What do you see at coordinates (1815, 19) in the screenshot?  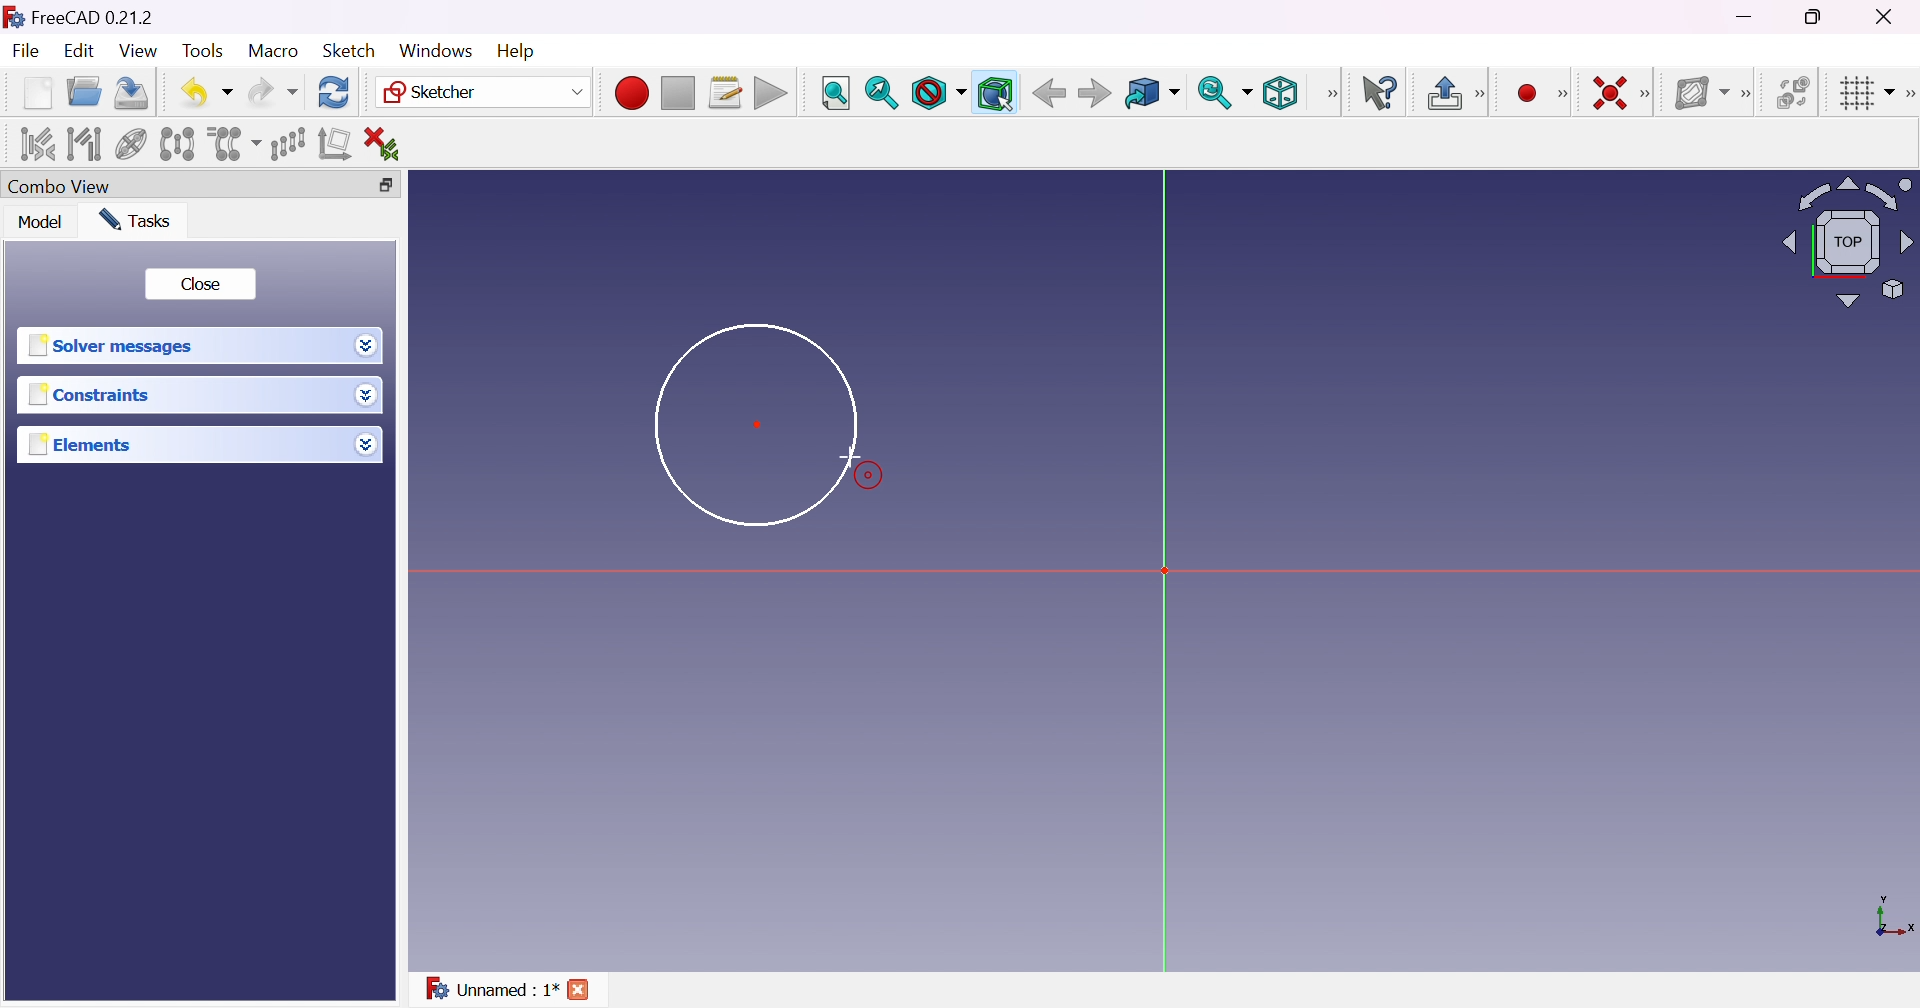 I see `Restore down` at bounding box center [1815, 19].